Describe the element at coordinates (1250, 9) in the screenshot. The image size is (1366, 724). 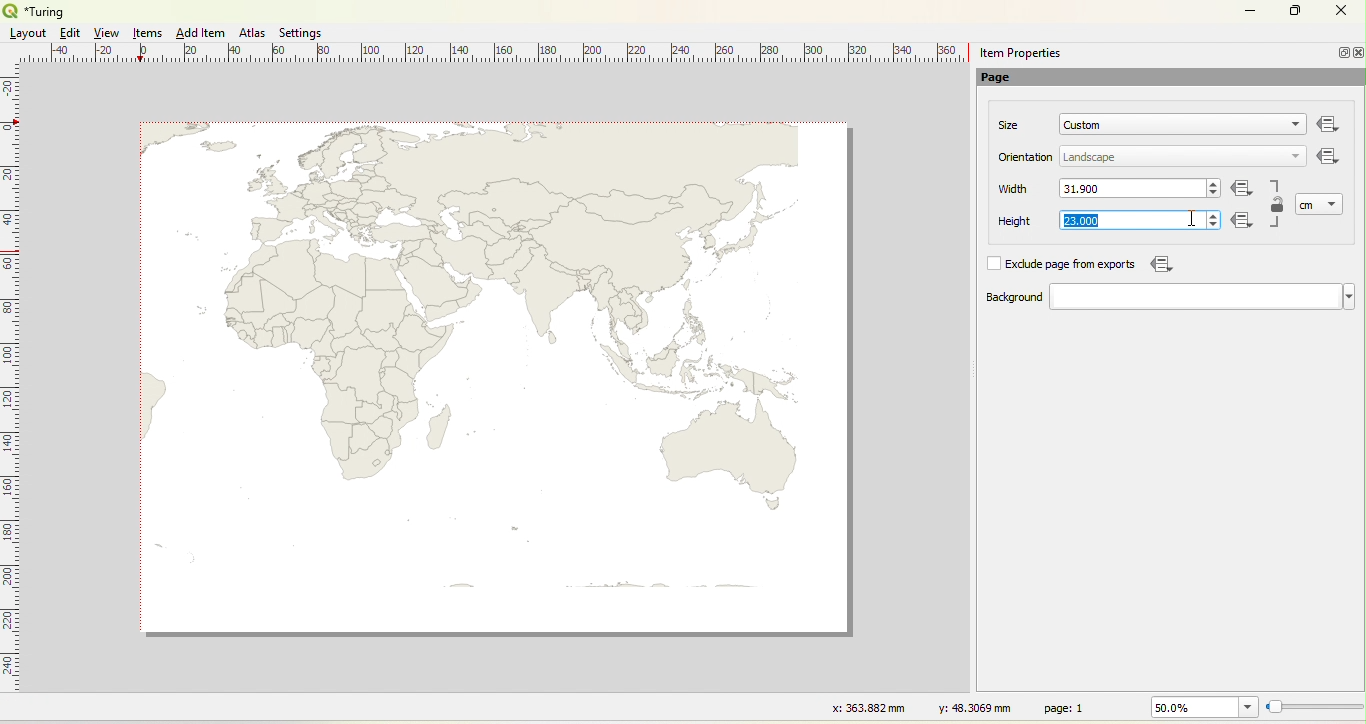
I see `Minimize` at that location.